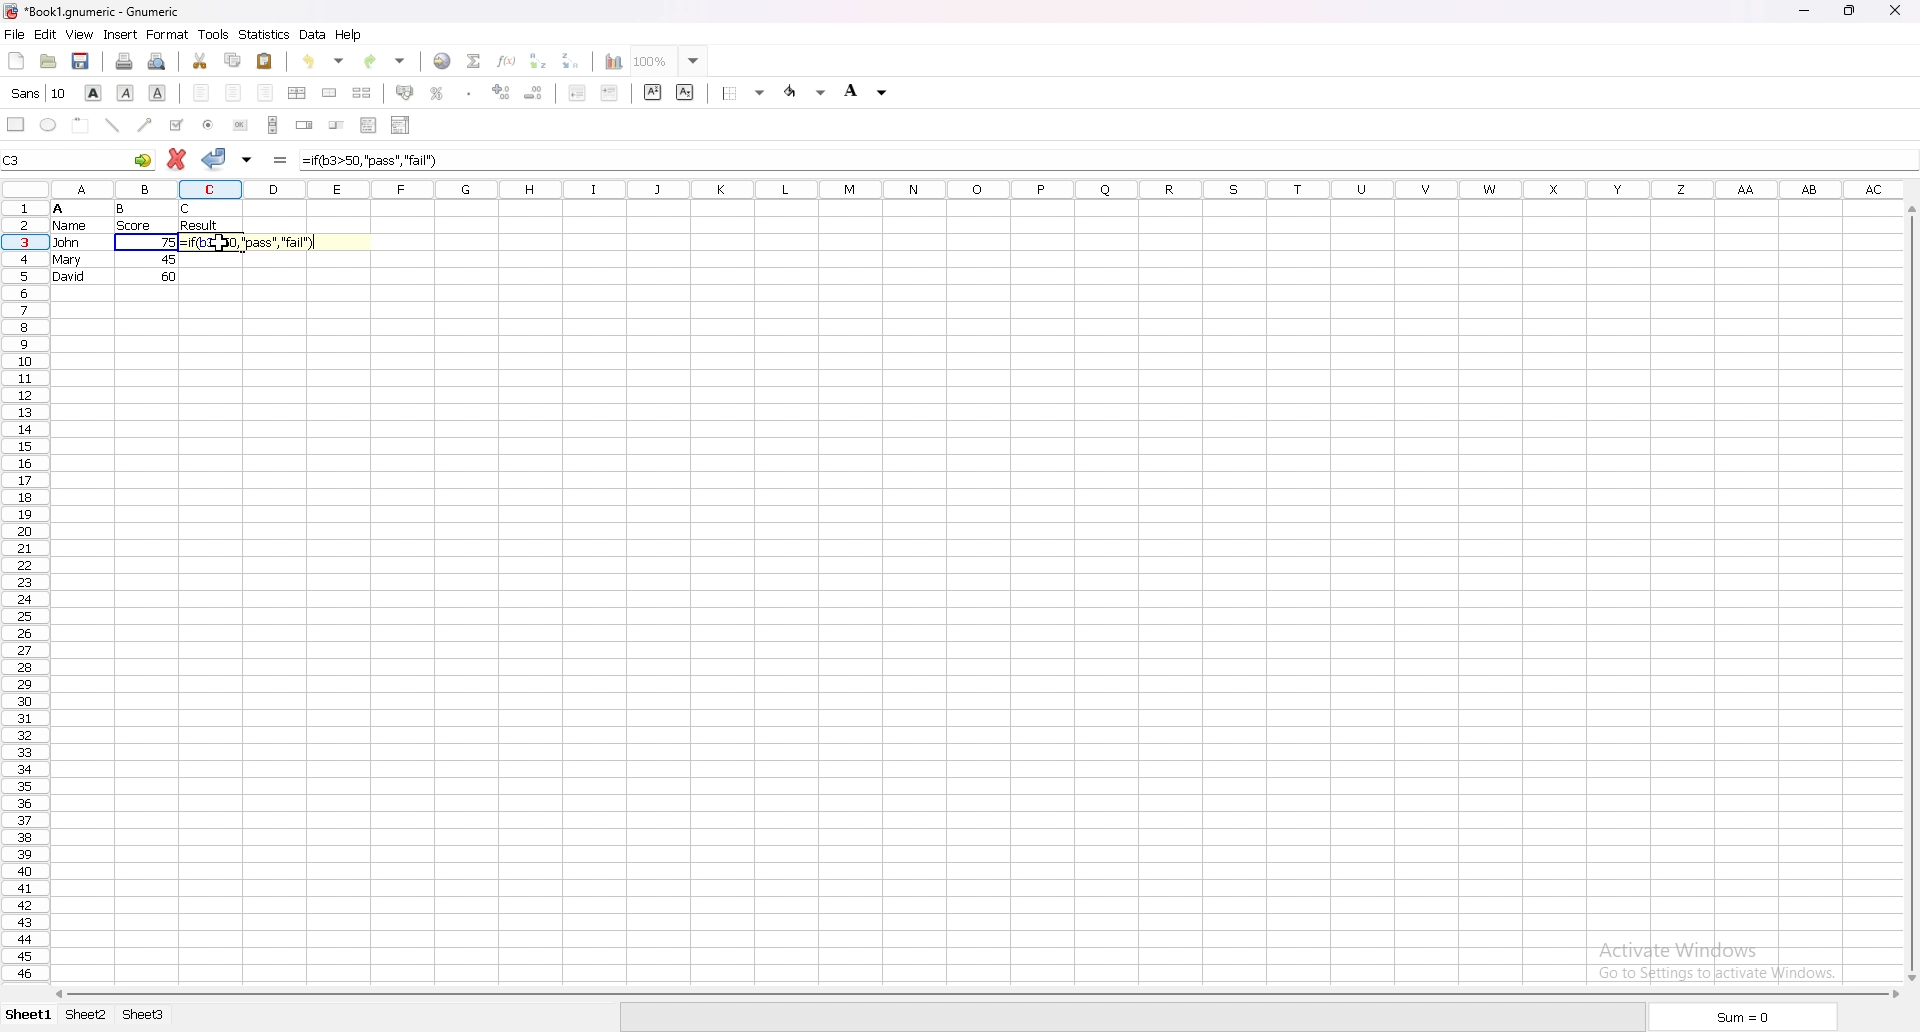 The image size is (1920, 1032). Describe the element at coordinates (39, 93) in the screenshot. I see `font` at that location.